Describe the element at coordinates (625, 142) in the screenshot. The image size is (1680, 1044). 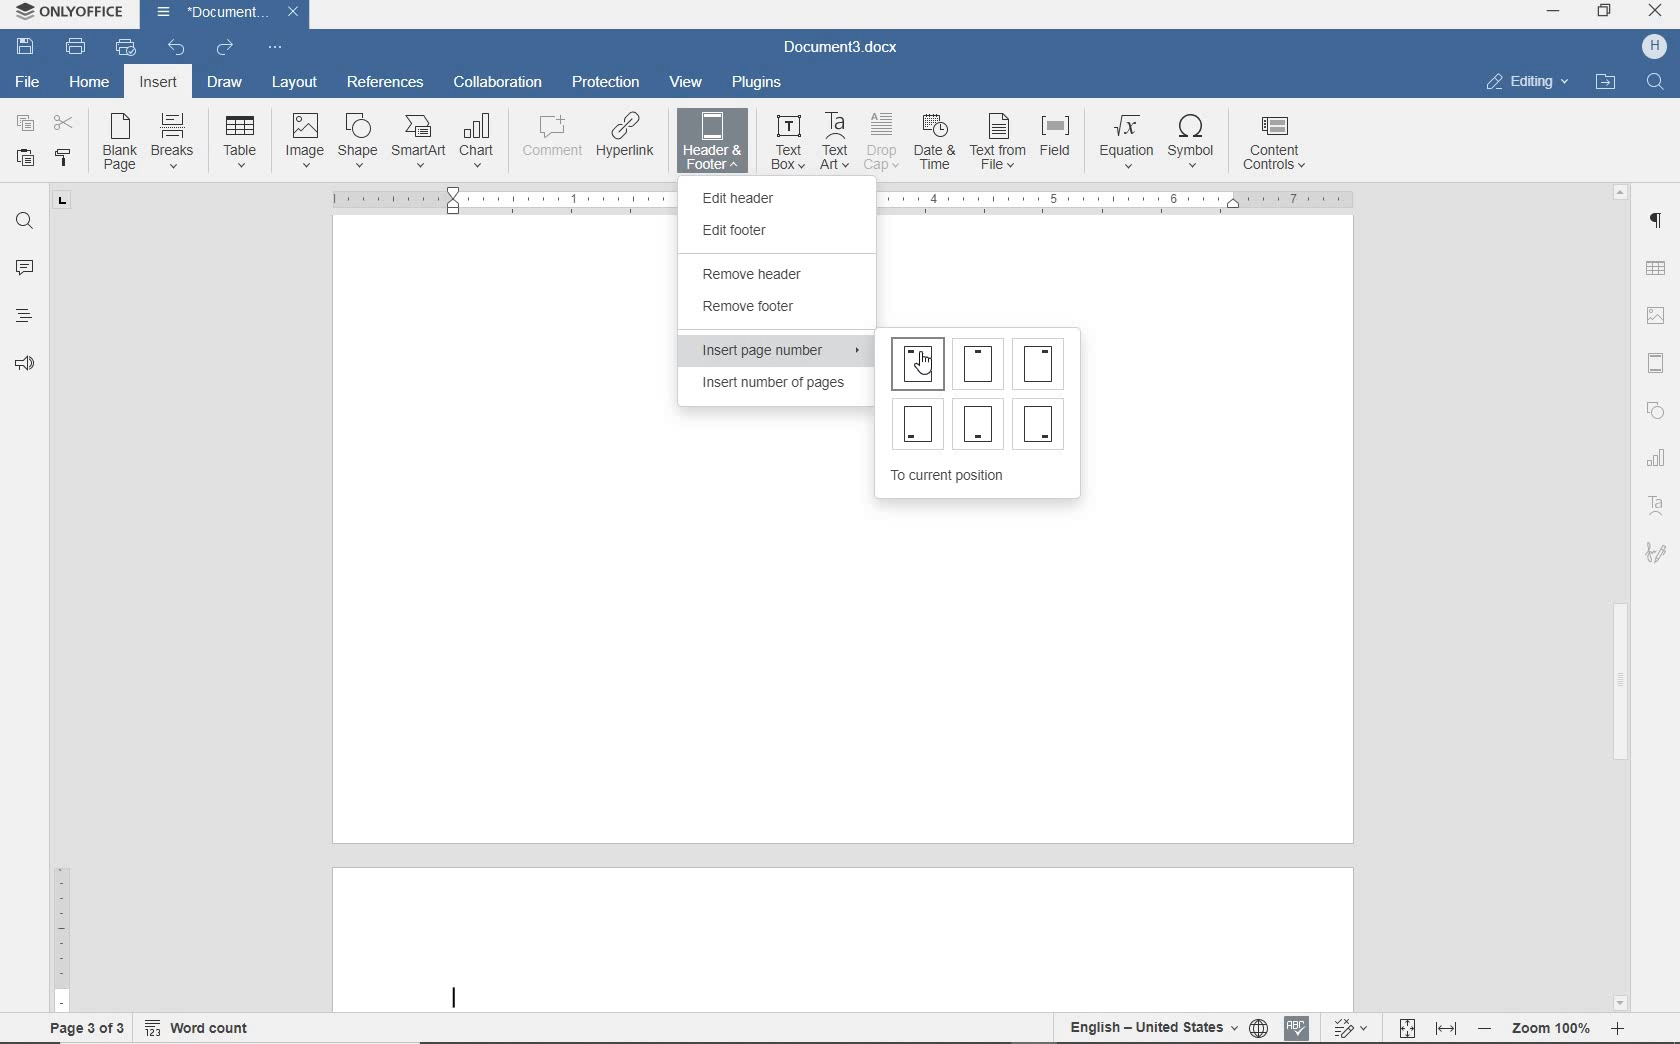
I see `HYPERLINK` at that location.